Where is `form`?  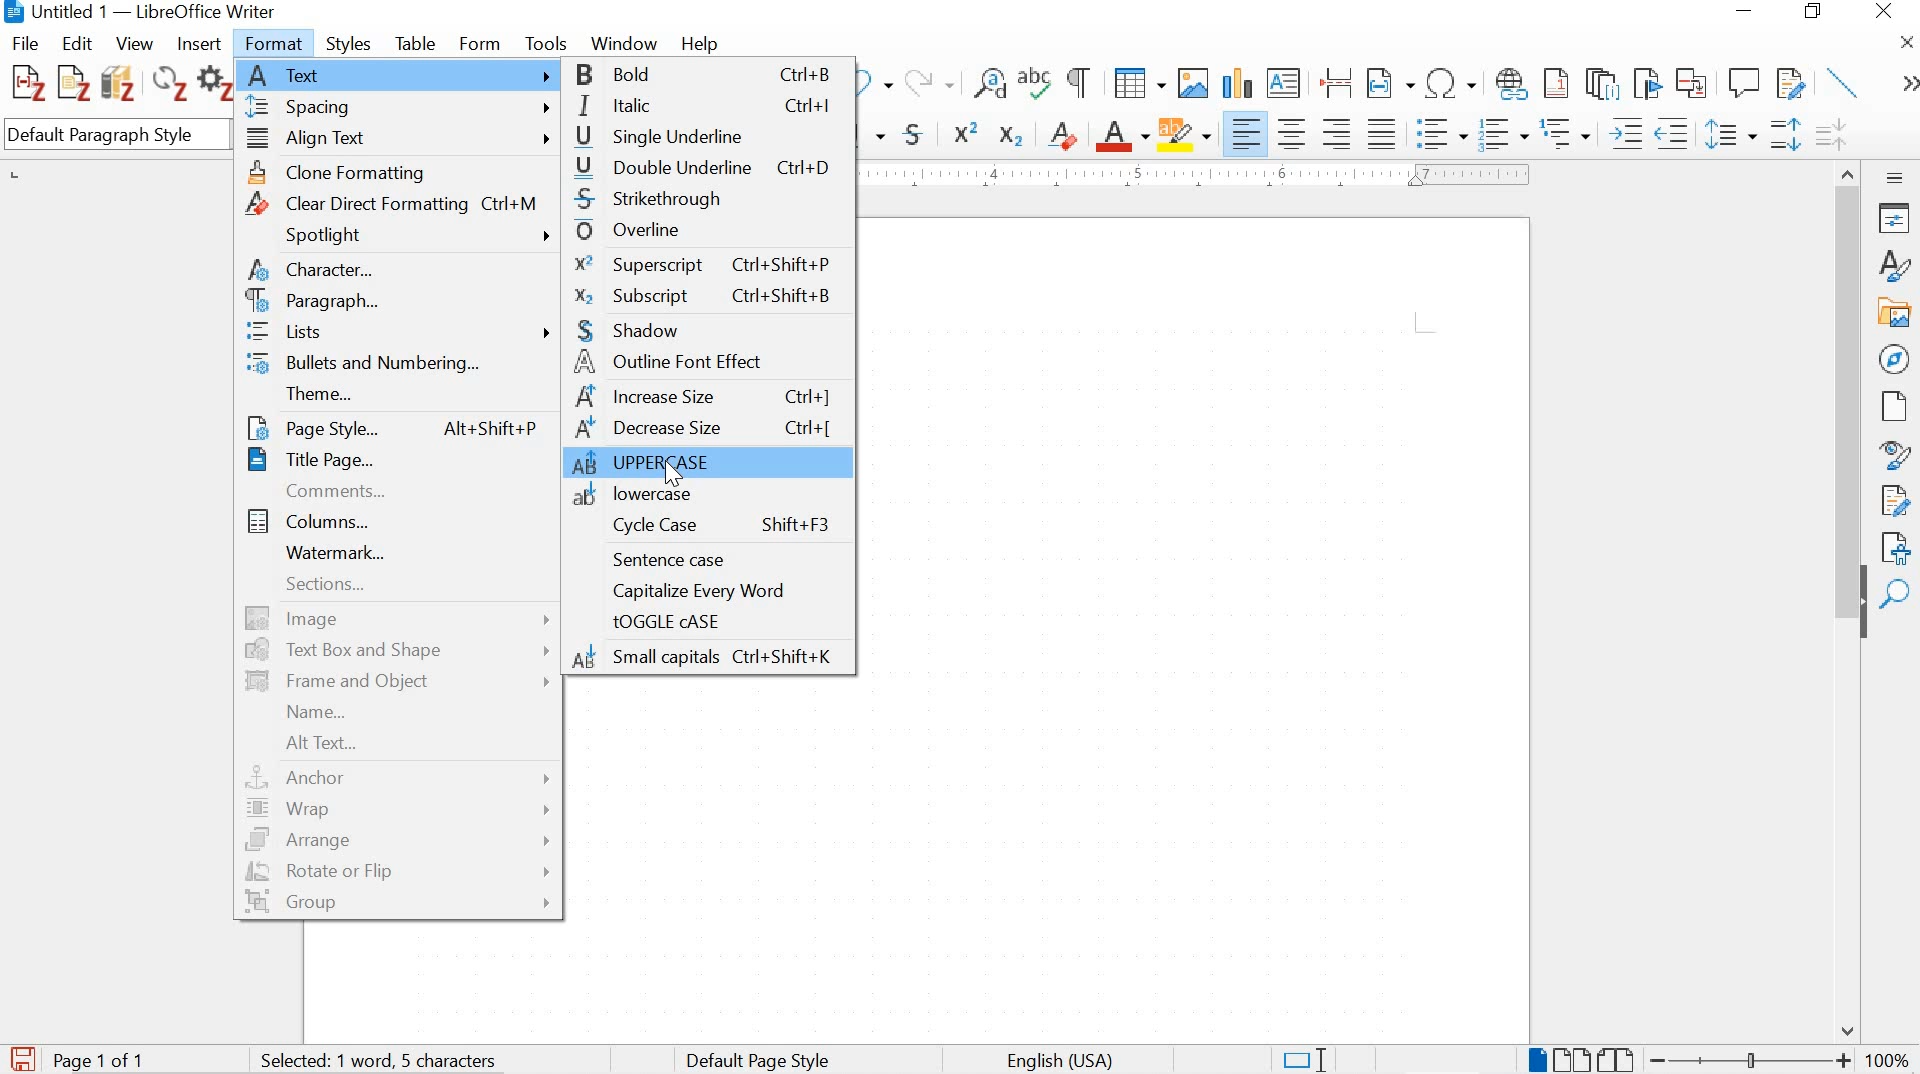 form is located at coordinates (480, 41).